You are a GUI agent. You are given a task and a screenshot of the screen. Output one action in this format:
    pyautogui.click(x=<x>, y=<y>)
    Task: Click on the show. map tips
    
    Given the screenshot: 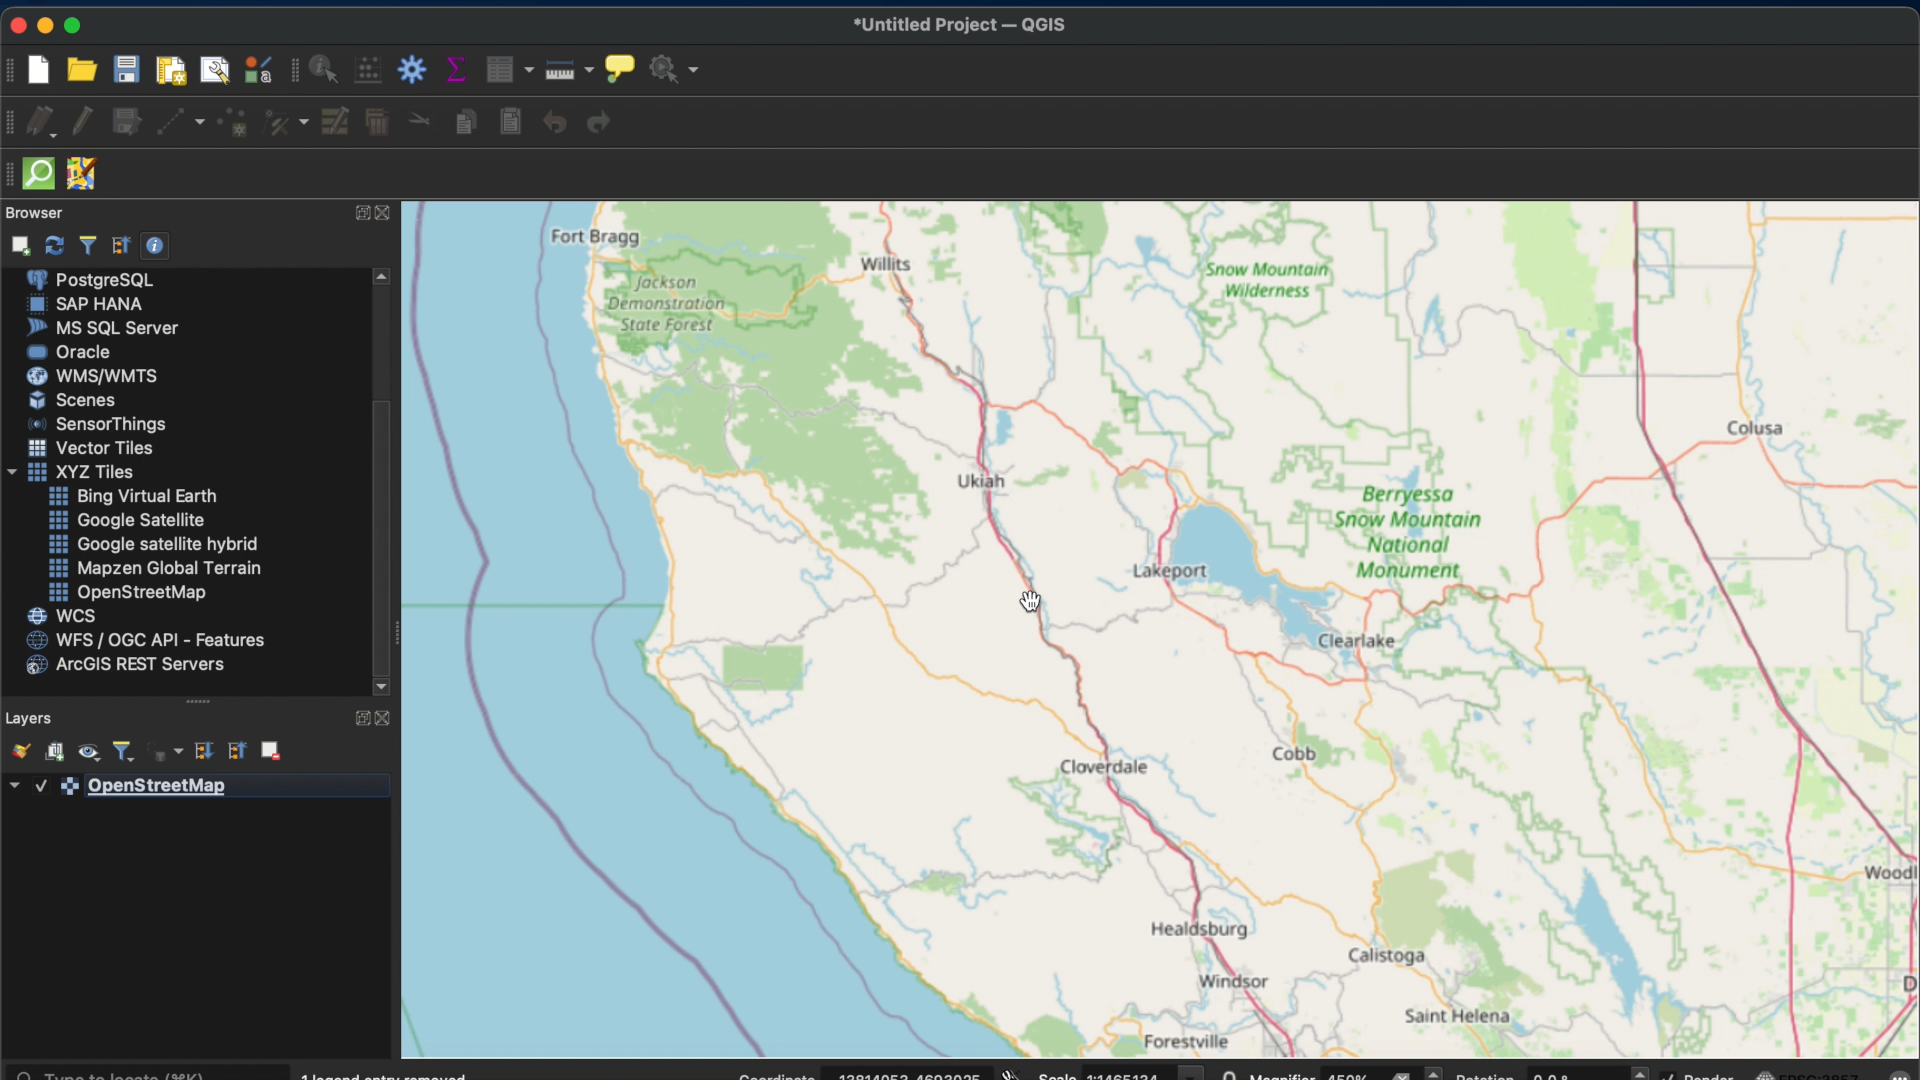 What is the action you would take?
    pyautogui.click(x=617, y=67)
    